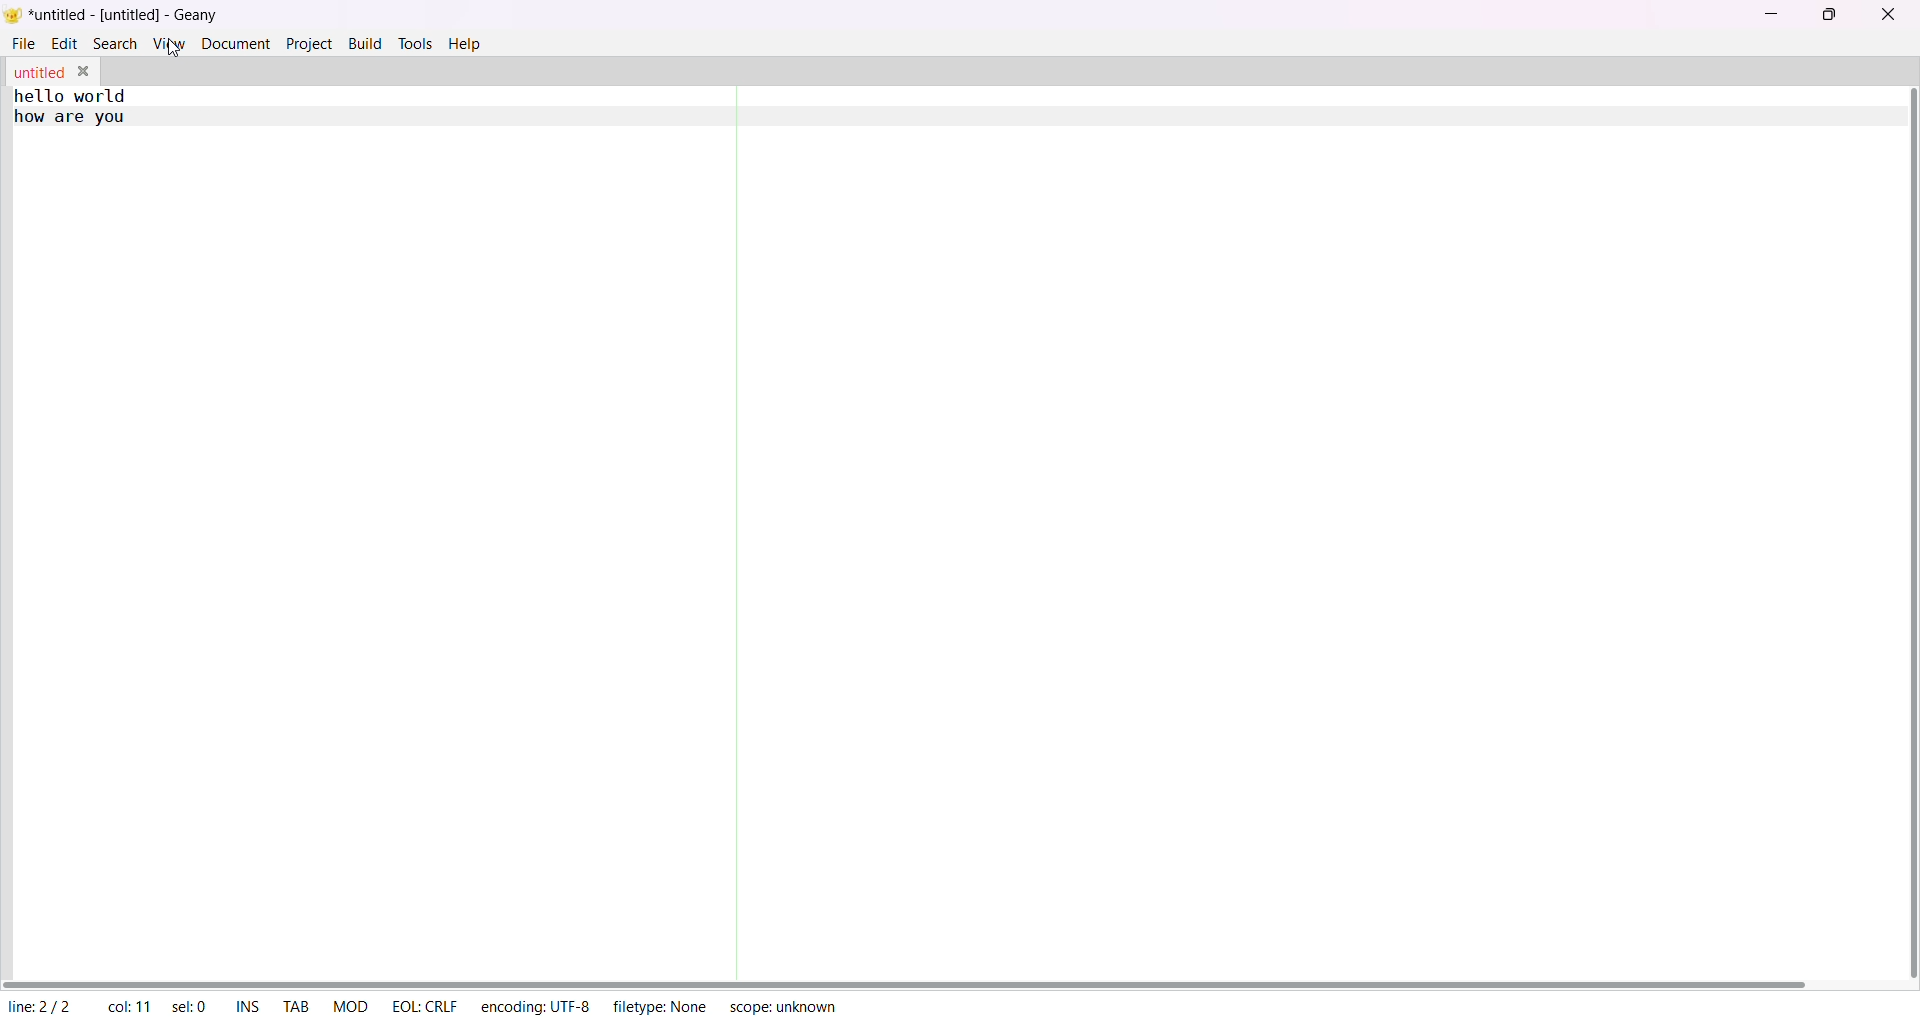 This screenshot has height=1018, width=1920. What do you see at coordinates (783, 1007) in the screenshot?
I see `scope` at bounding box center [783, 1007].